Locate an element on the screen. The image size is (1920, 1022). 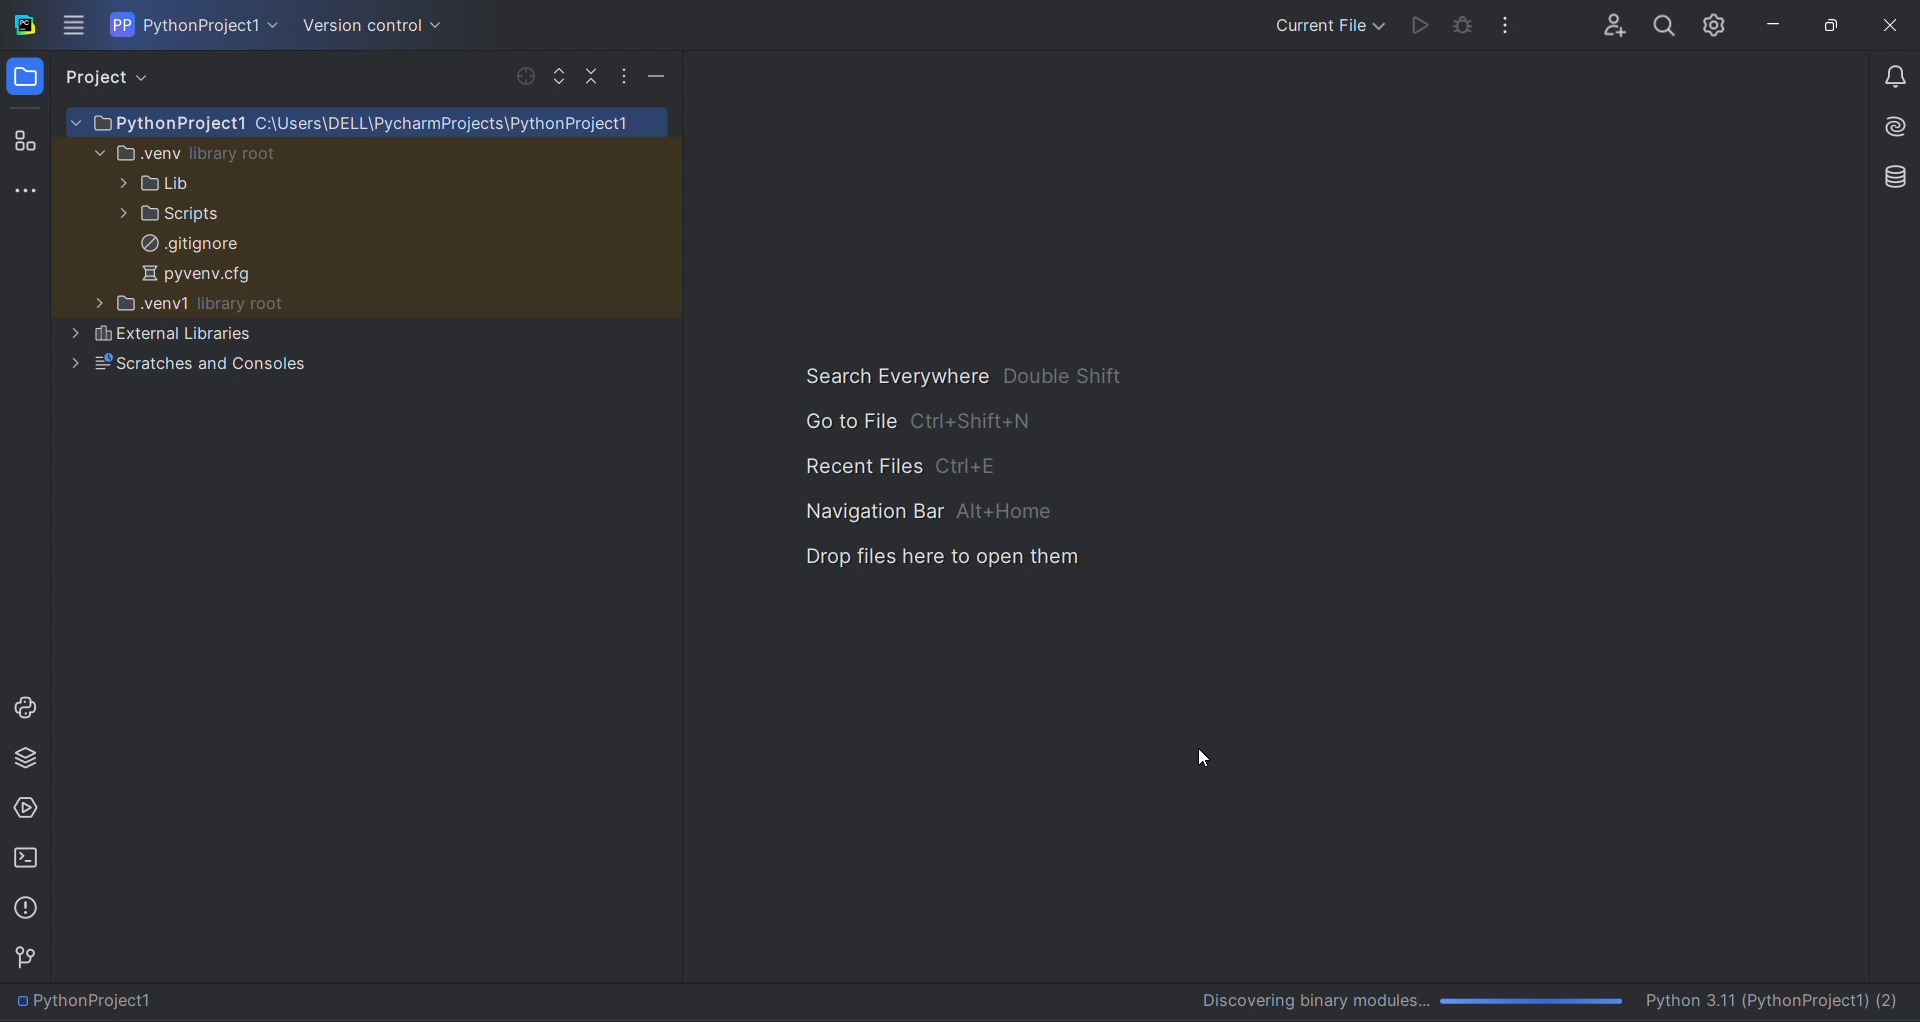
project is located at coordinates (113, 77).